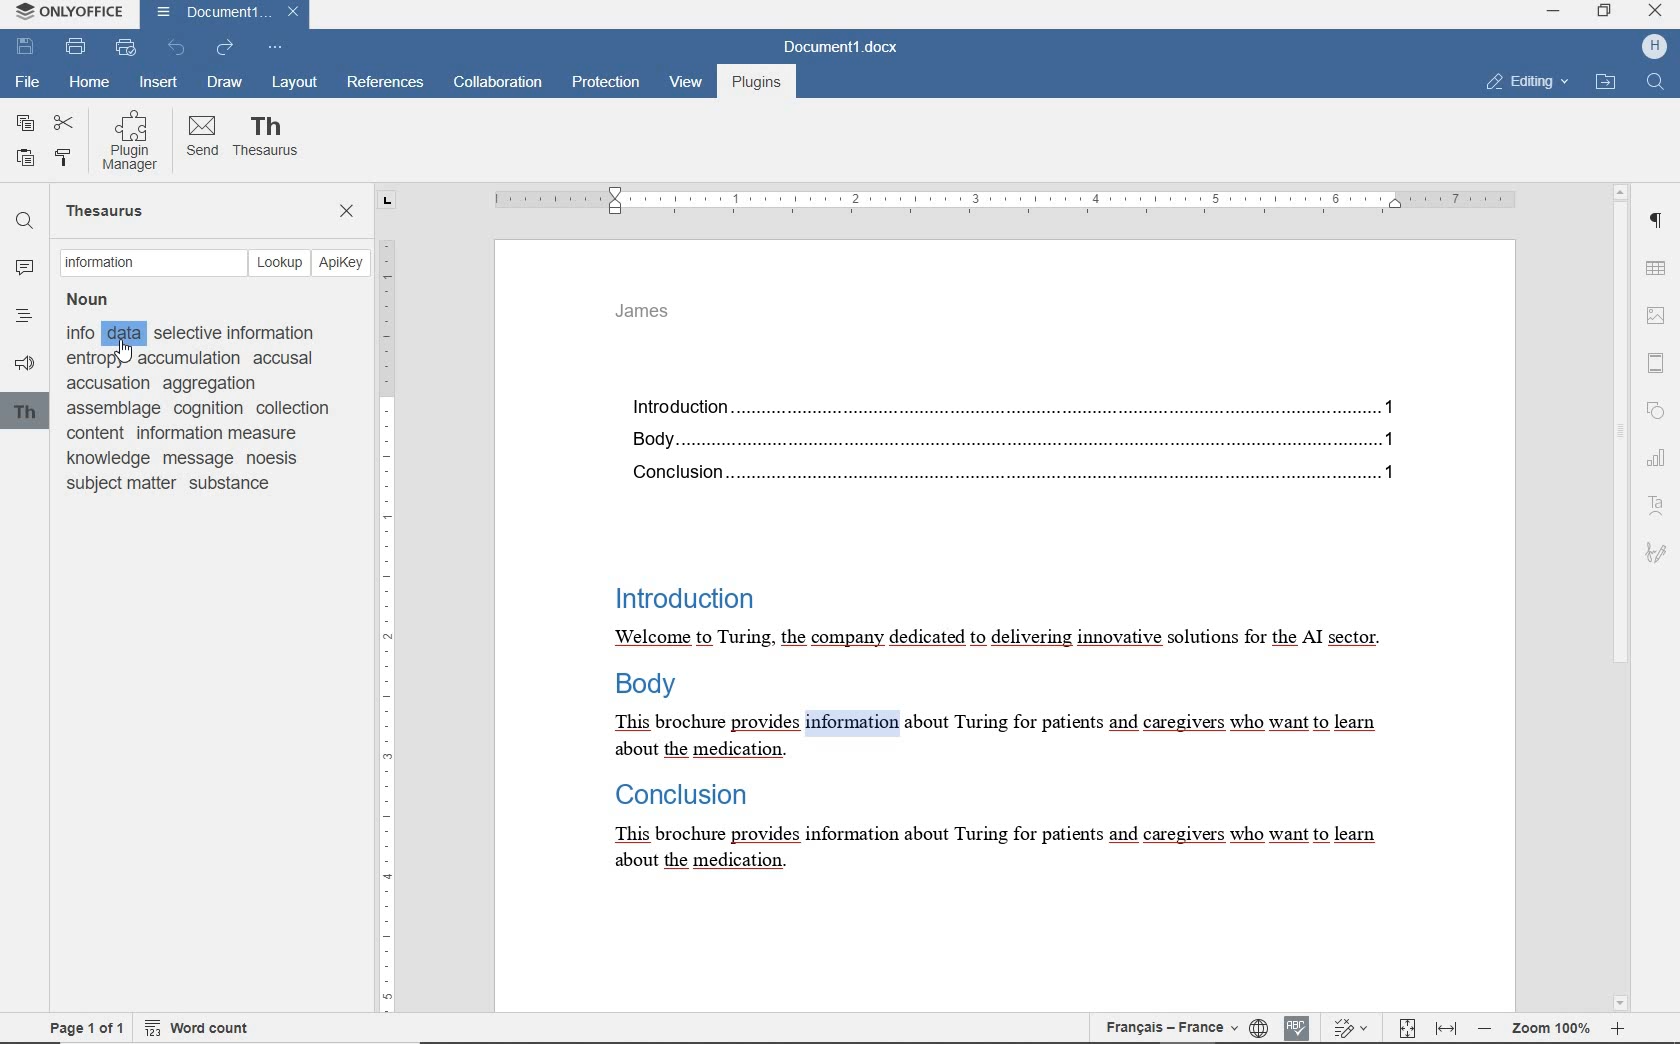 The width and height of the screenshot is (1680, 1044). Describe the element at coordinates (25, 159) in the screenshot. I see `PASTE` at that location.